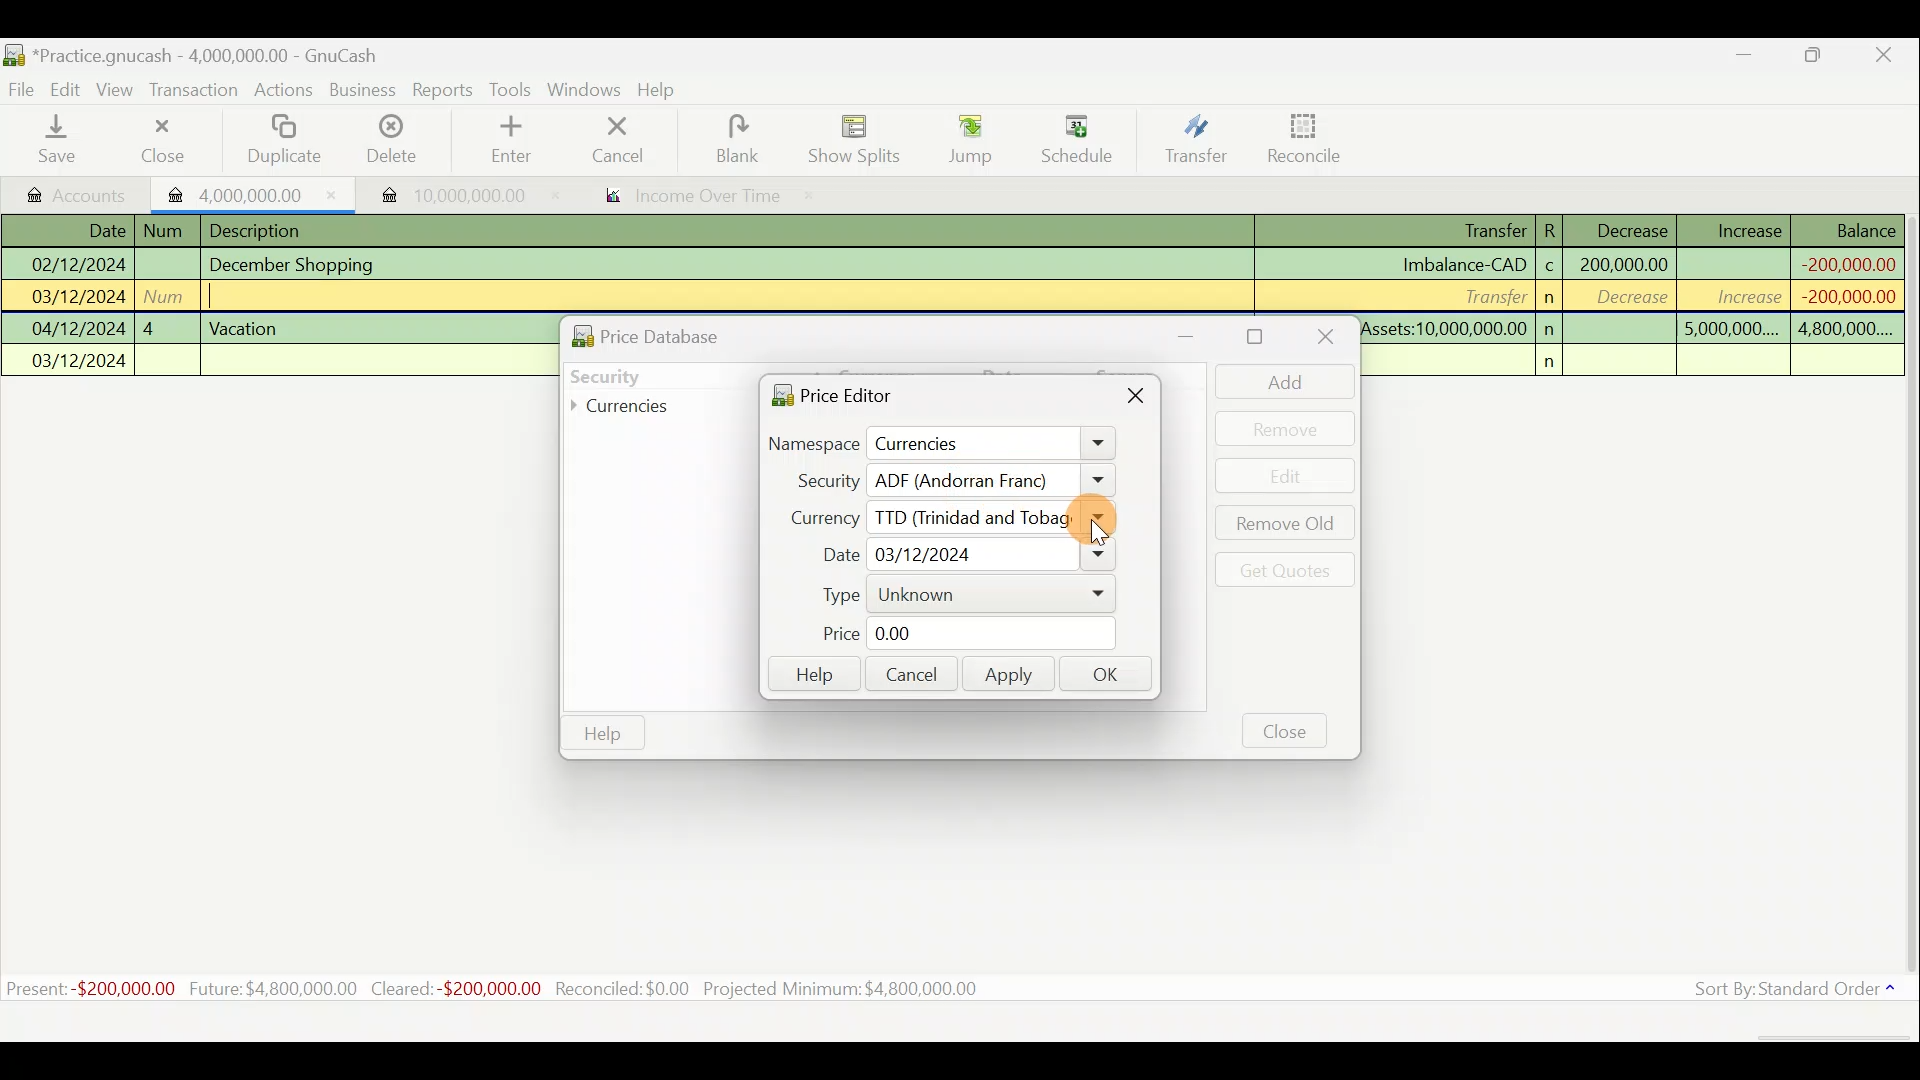 This screenshot has width=1920, height=1080. I want to click on Close, so click(159, 140).